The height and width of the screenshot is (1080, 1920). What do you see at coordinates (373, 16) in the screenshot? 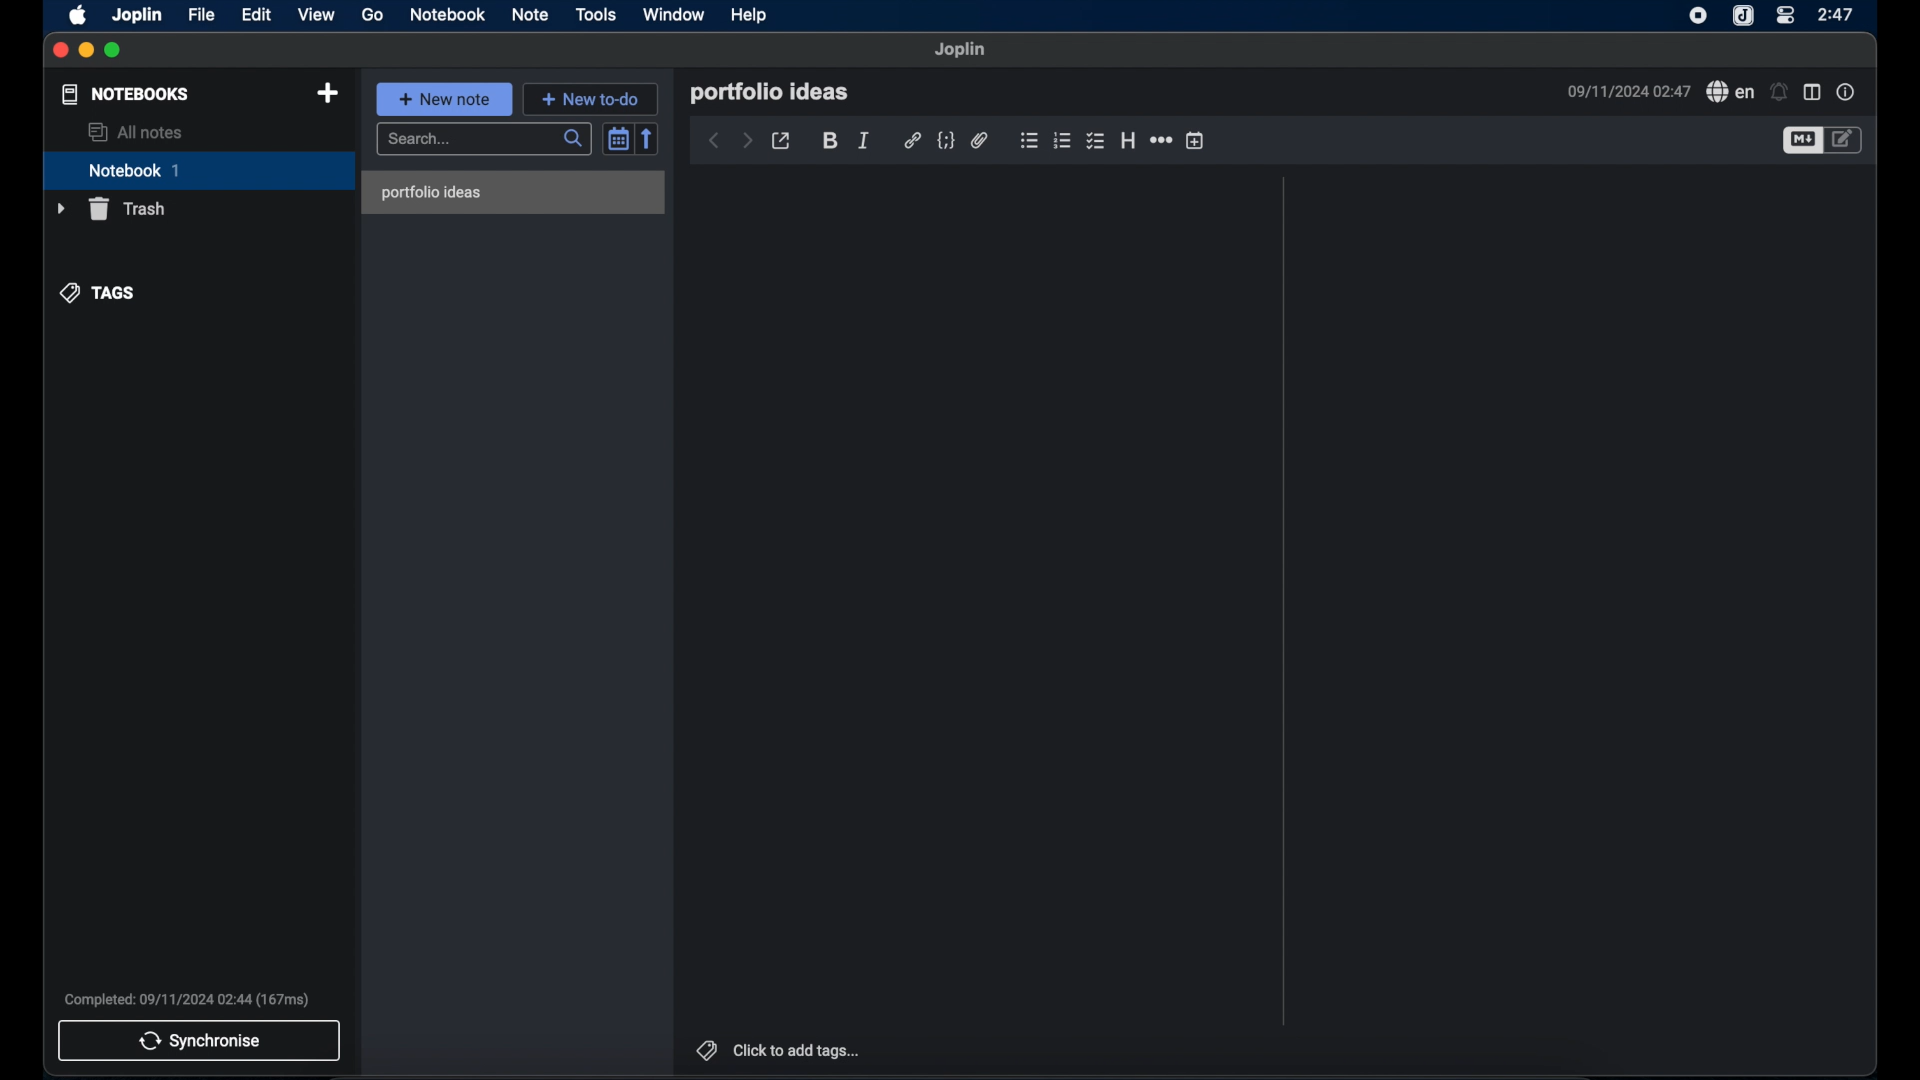
I see `go` at bounding box center [373, 16].